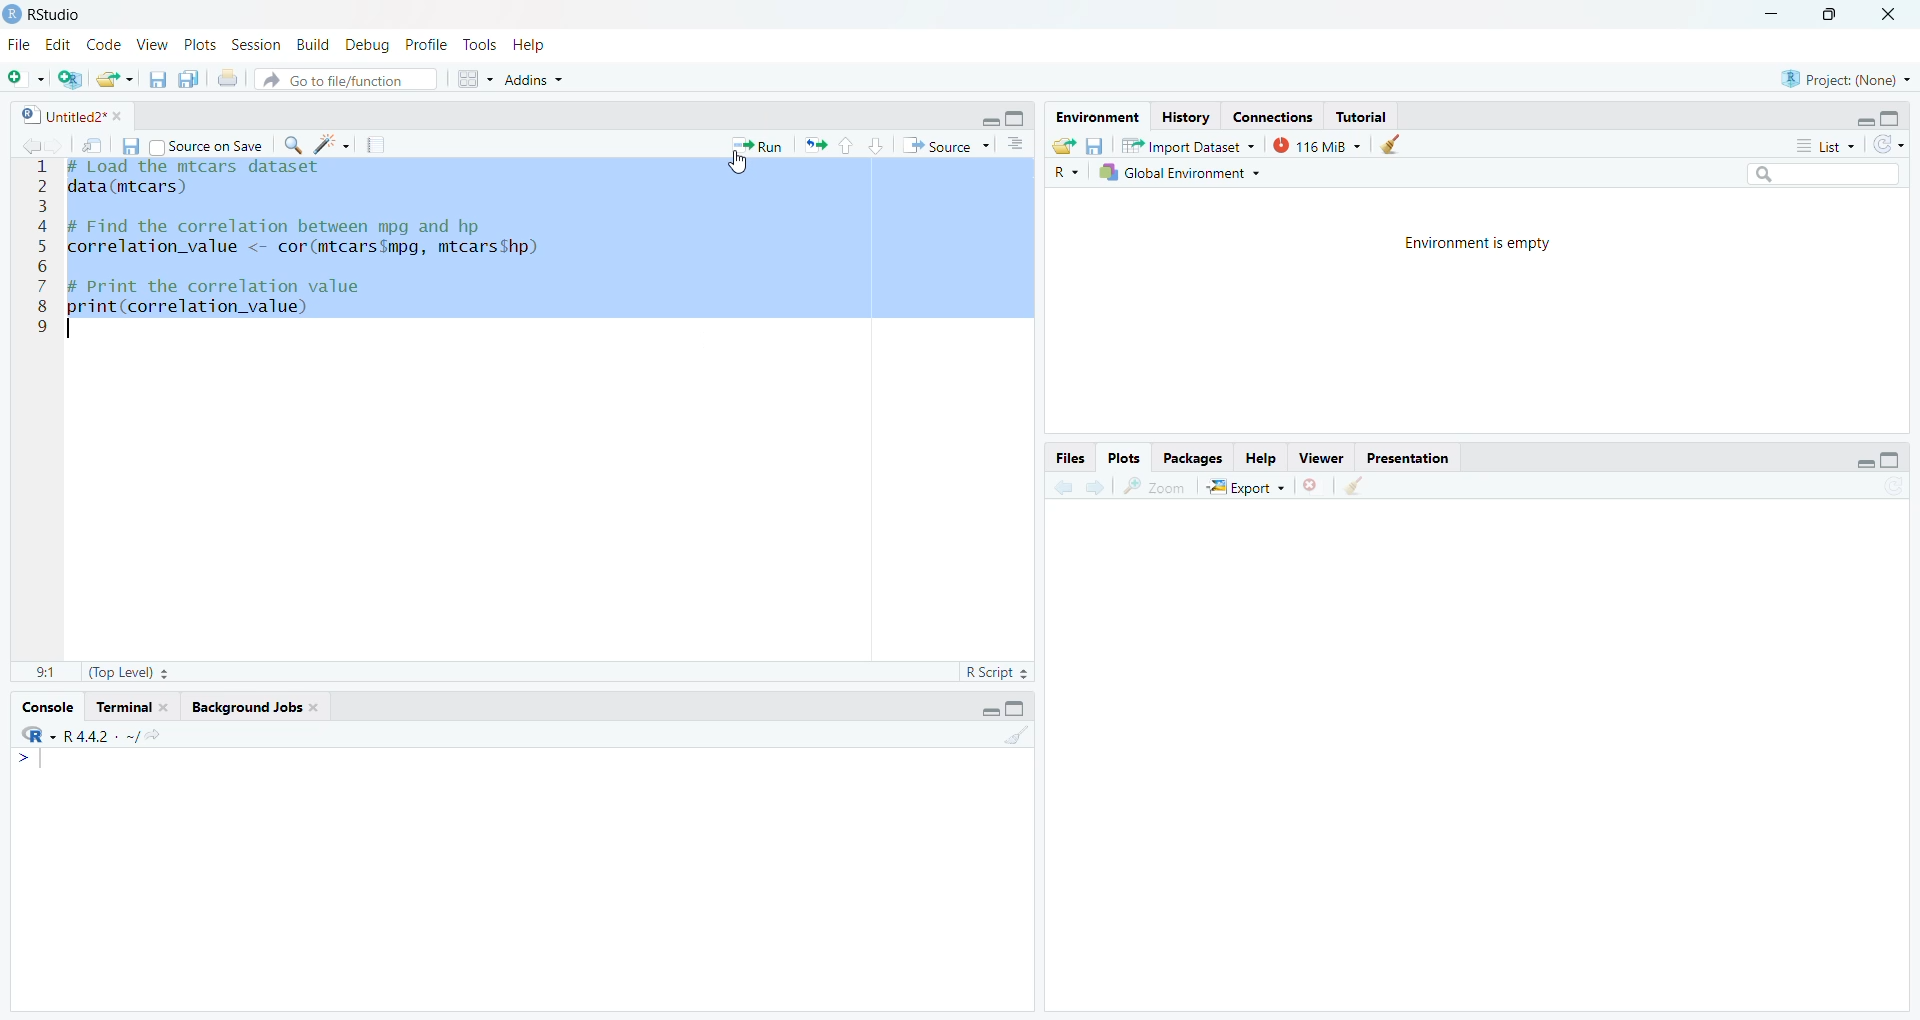 The image size is (1920, 1020). What do you see at coordinates (1407, 456) in the screenshot?
I see `Presentation` at bounding box center [1407, 456].